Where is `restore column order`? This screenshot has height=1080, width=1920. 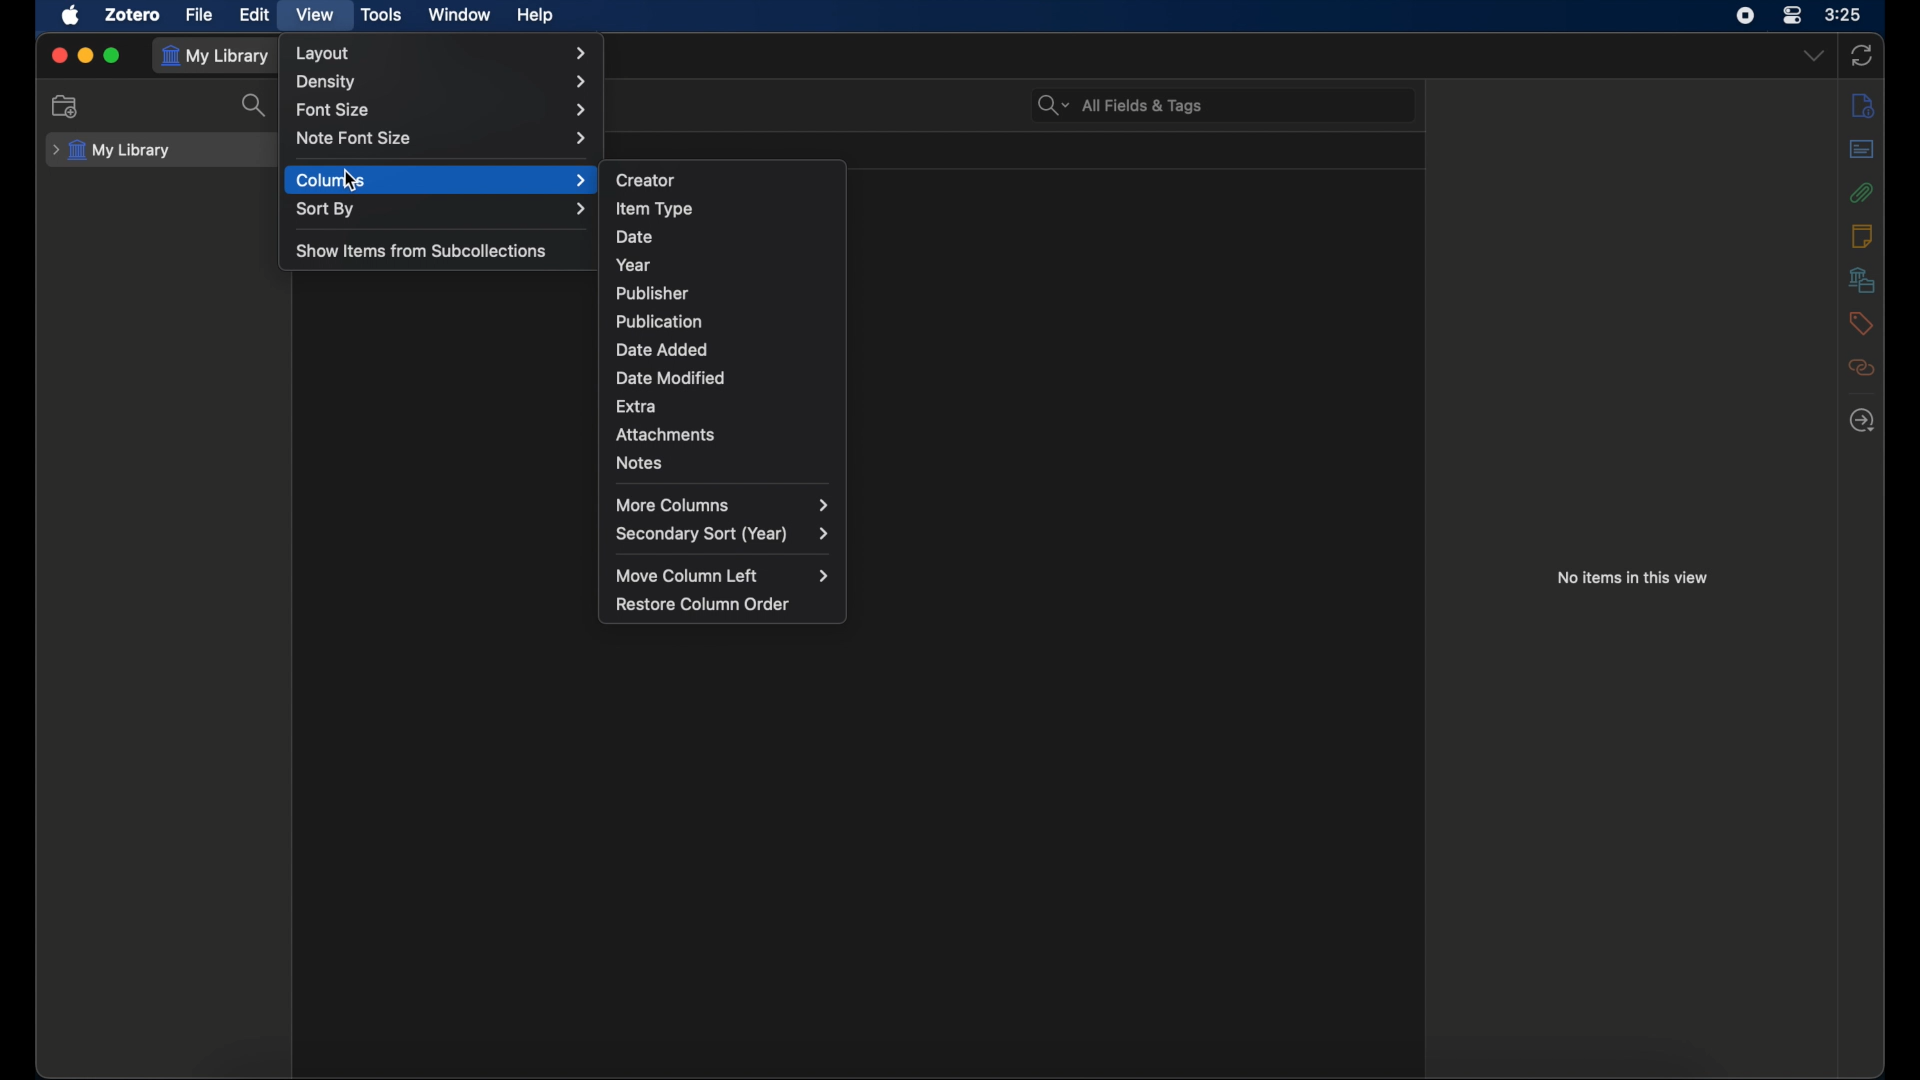
restore column order is located at coordinates (703, 605).